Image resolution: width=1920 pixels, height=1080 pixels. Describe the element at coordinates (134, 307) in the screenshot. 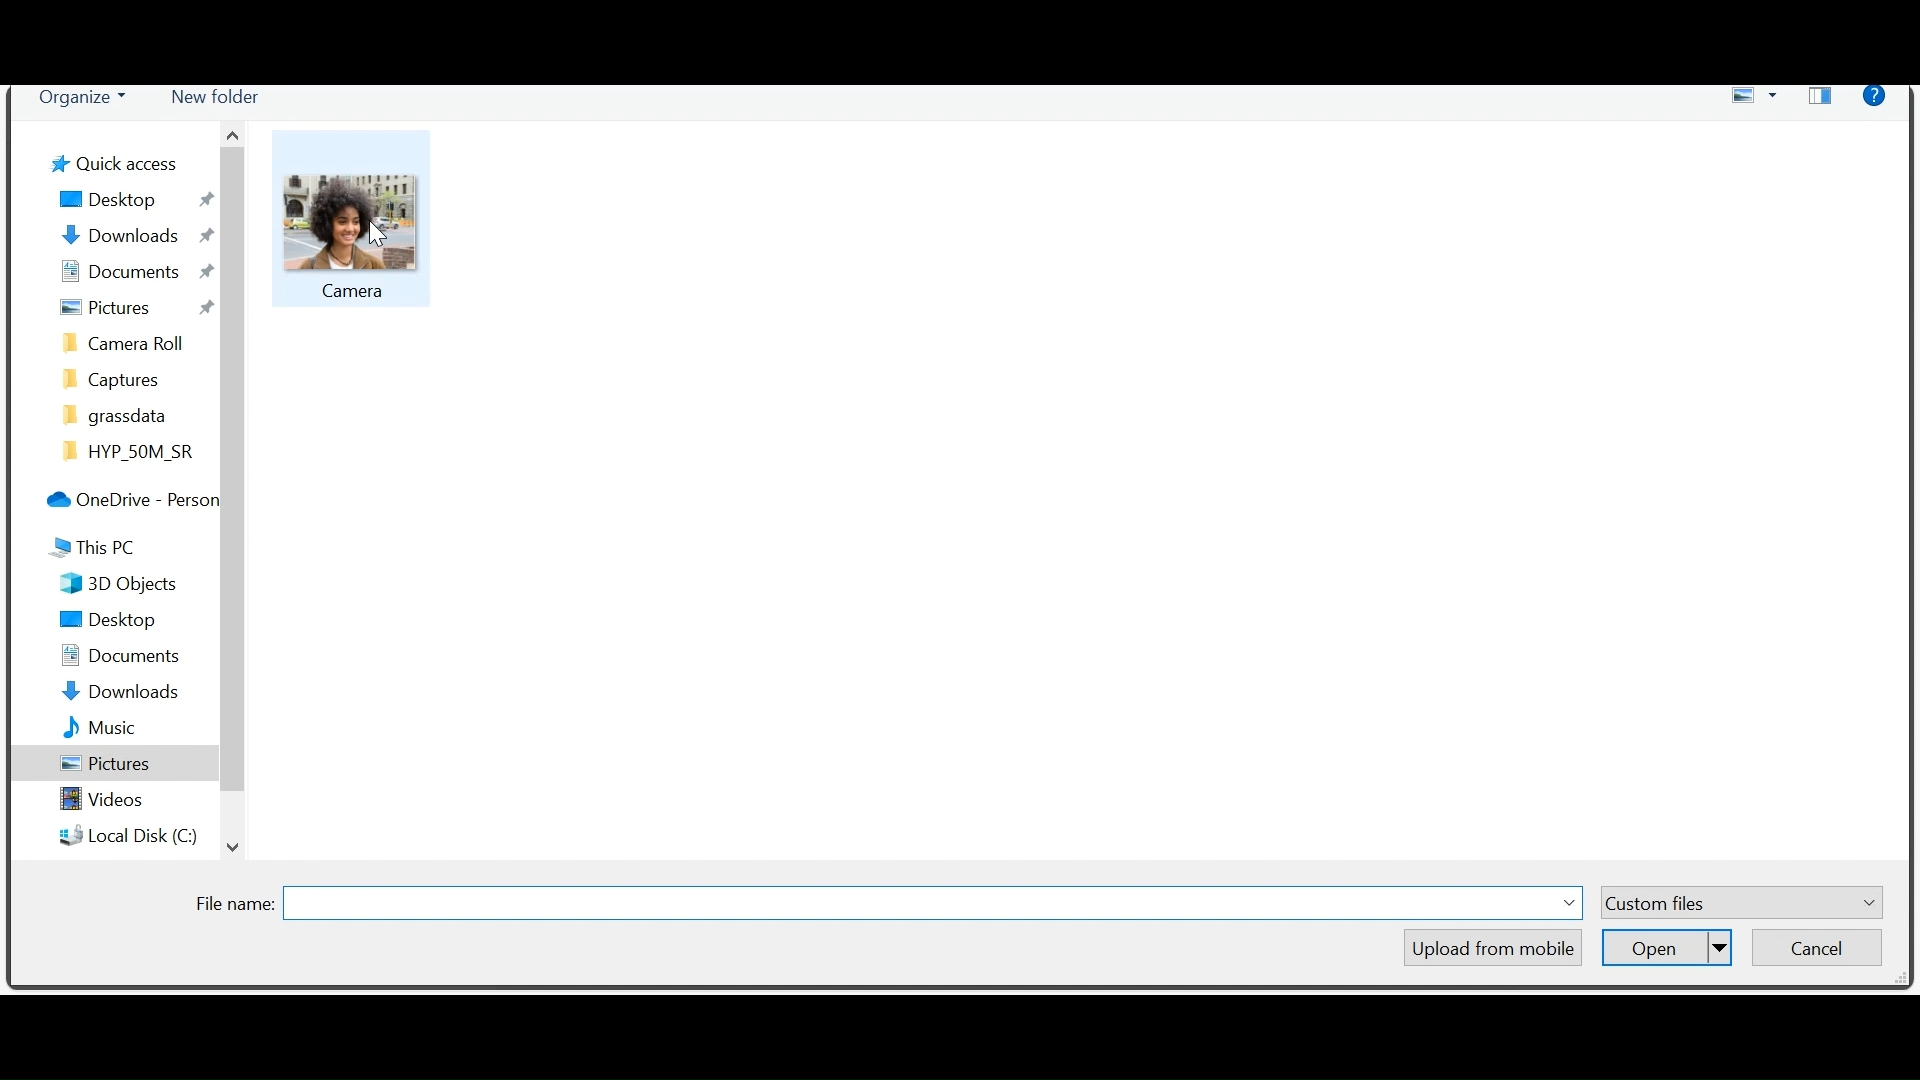

I see `Pictures` at that location.